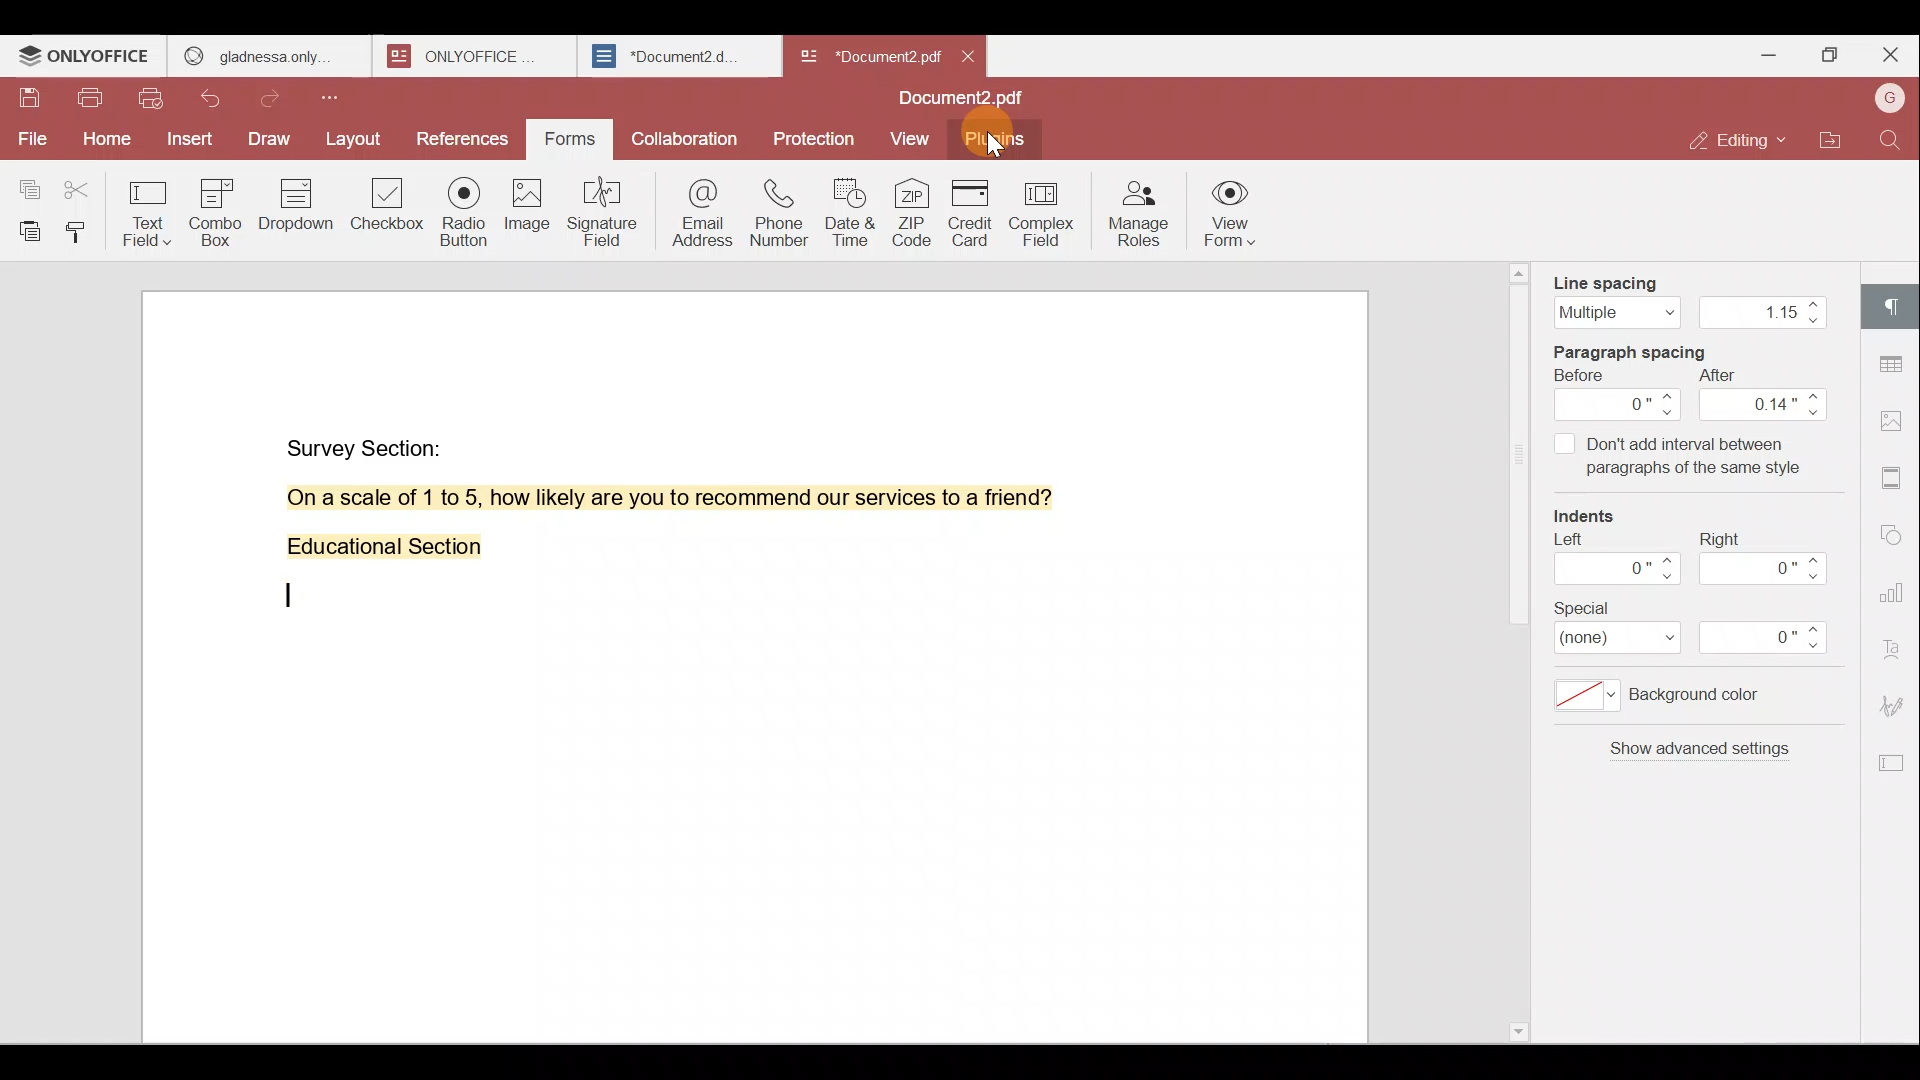 The height and width of the screenshot is (1080, 1920). What do you see at coordinates (28, 181) in the screenshot?
I see `Copy` at bounding box center [28, 181].